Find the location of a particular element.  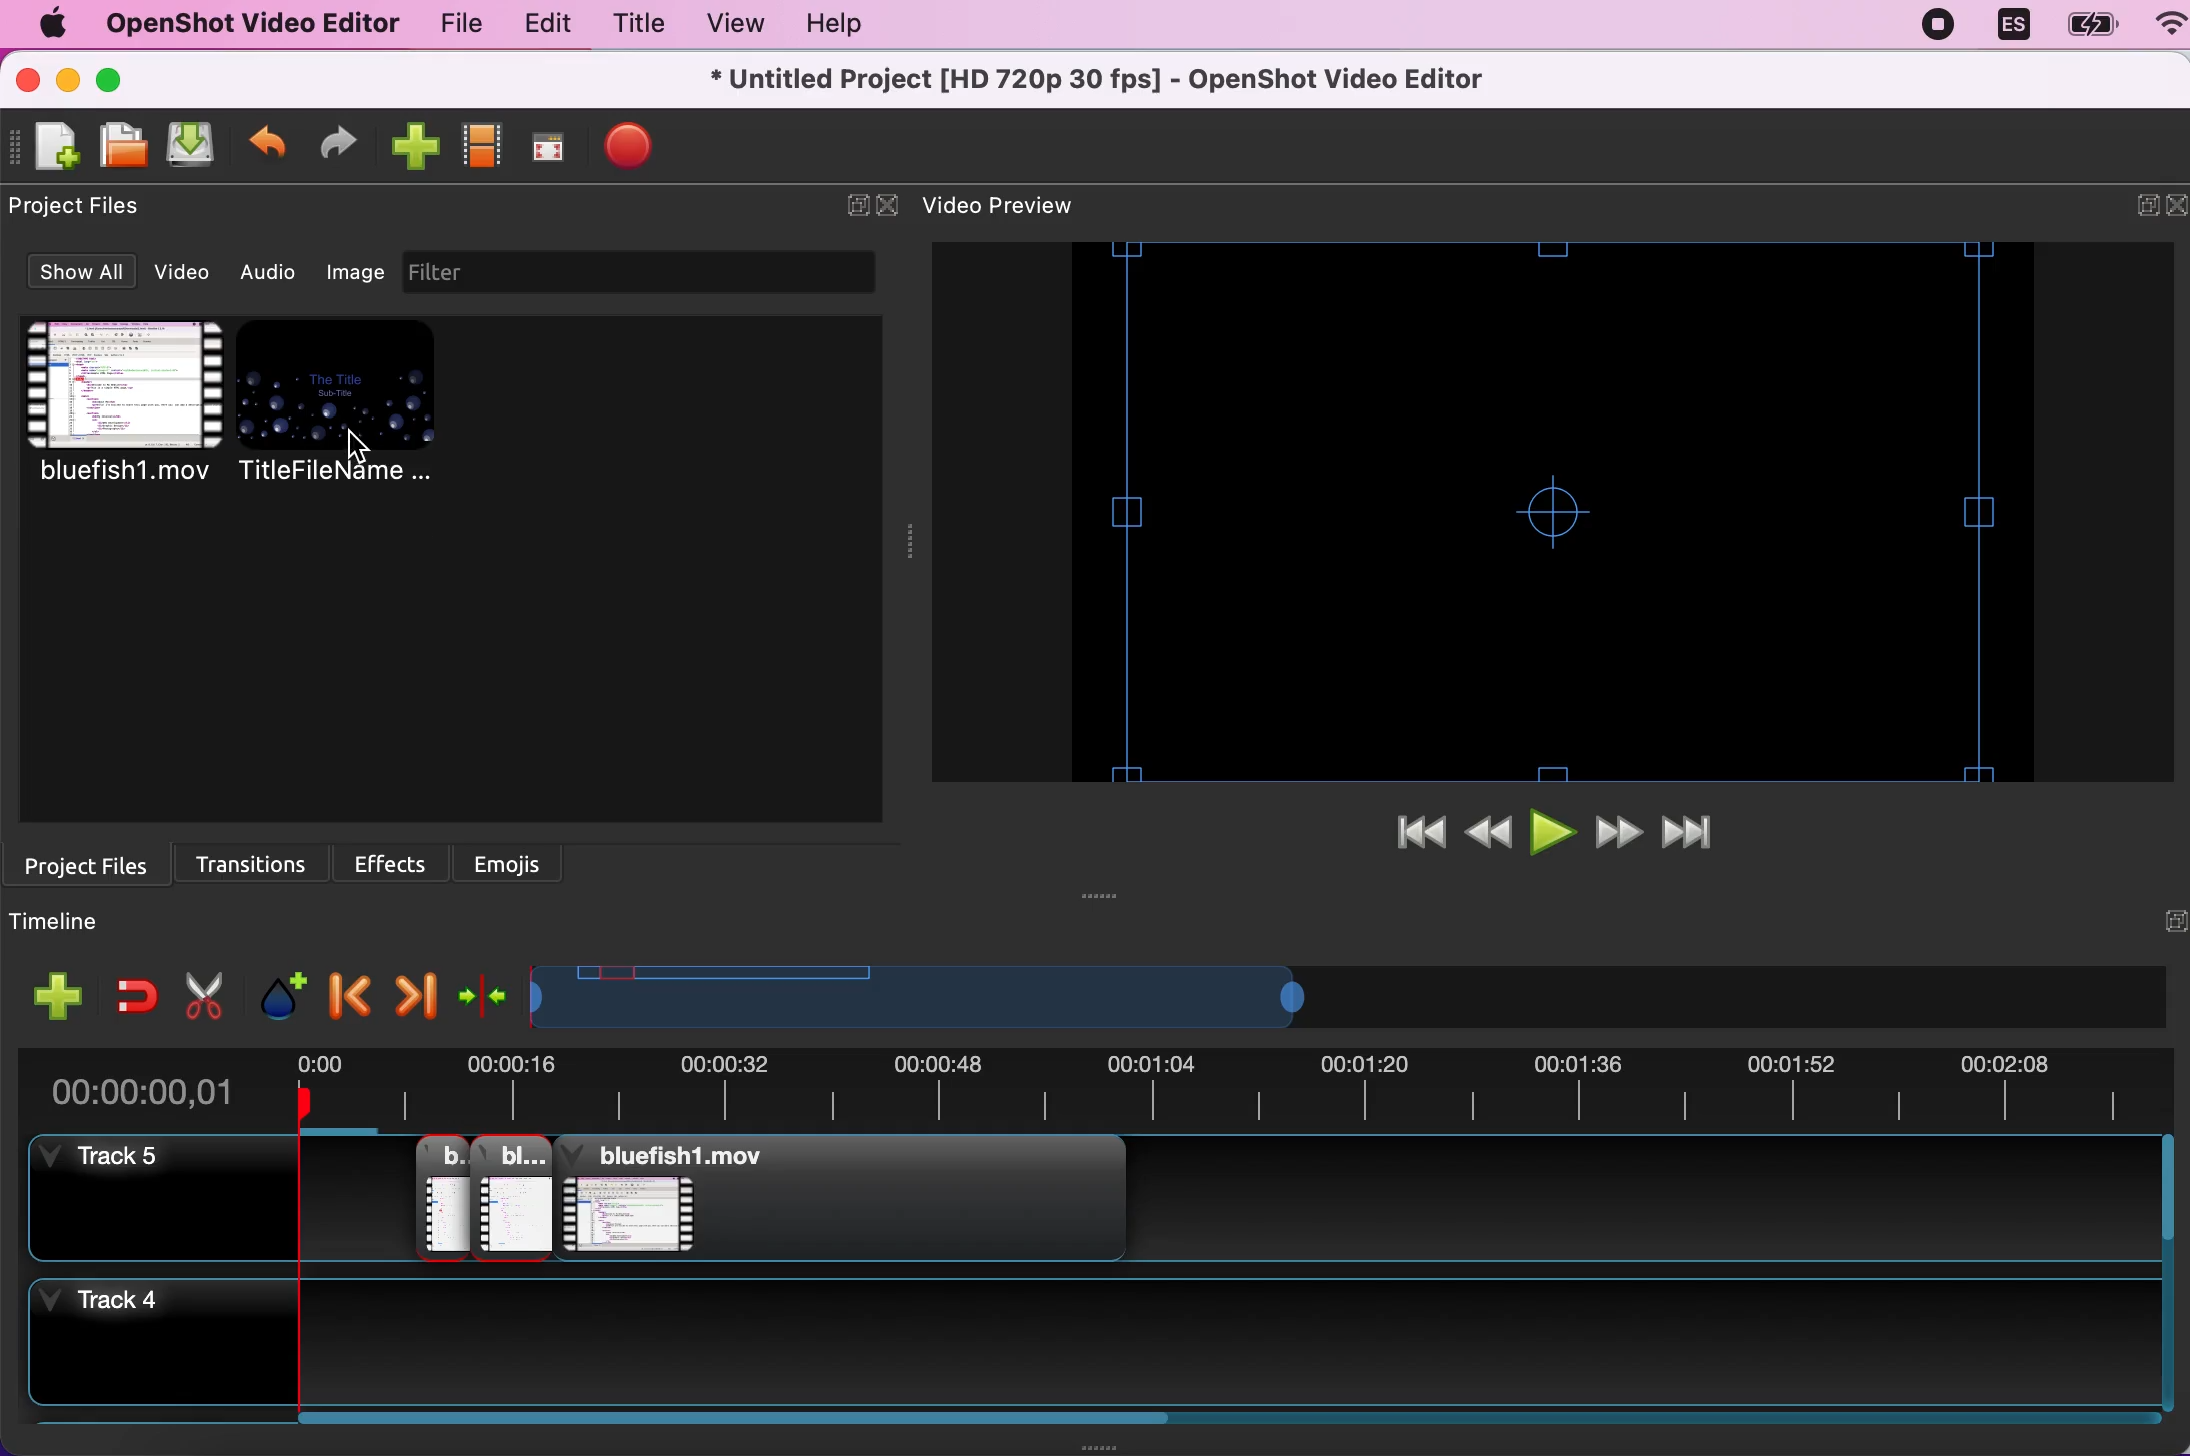

cursor on titlefilename is located at coordinates (369, 445).